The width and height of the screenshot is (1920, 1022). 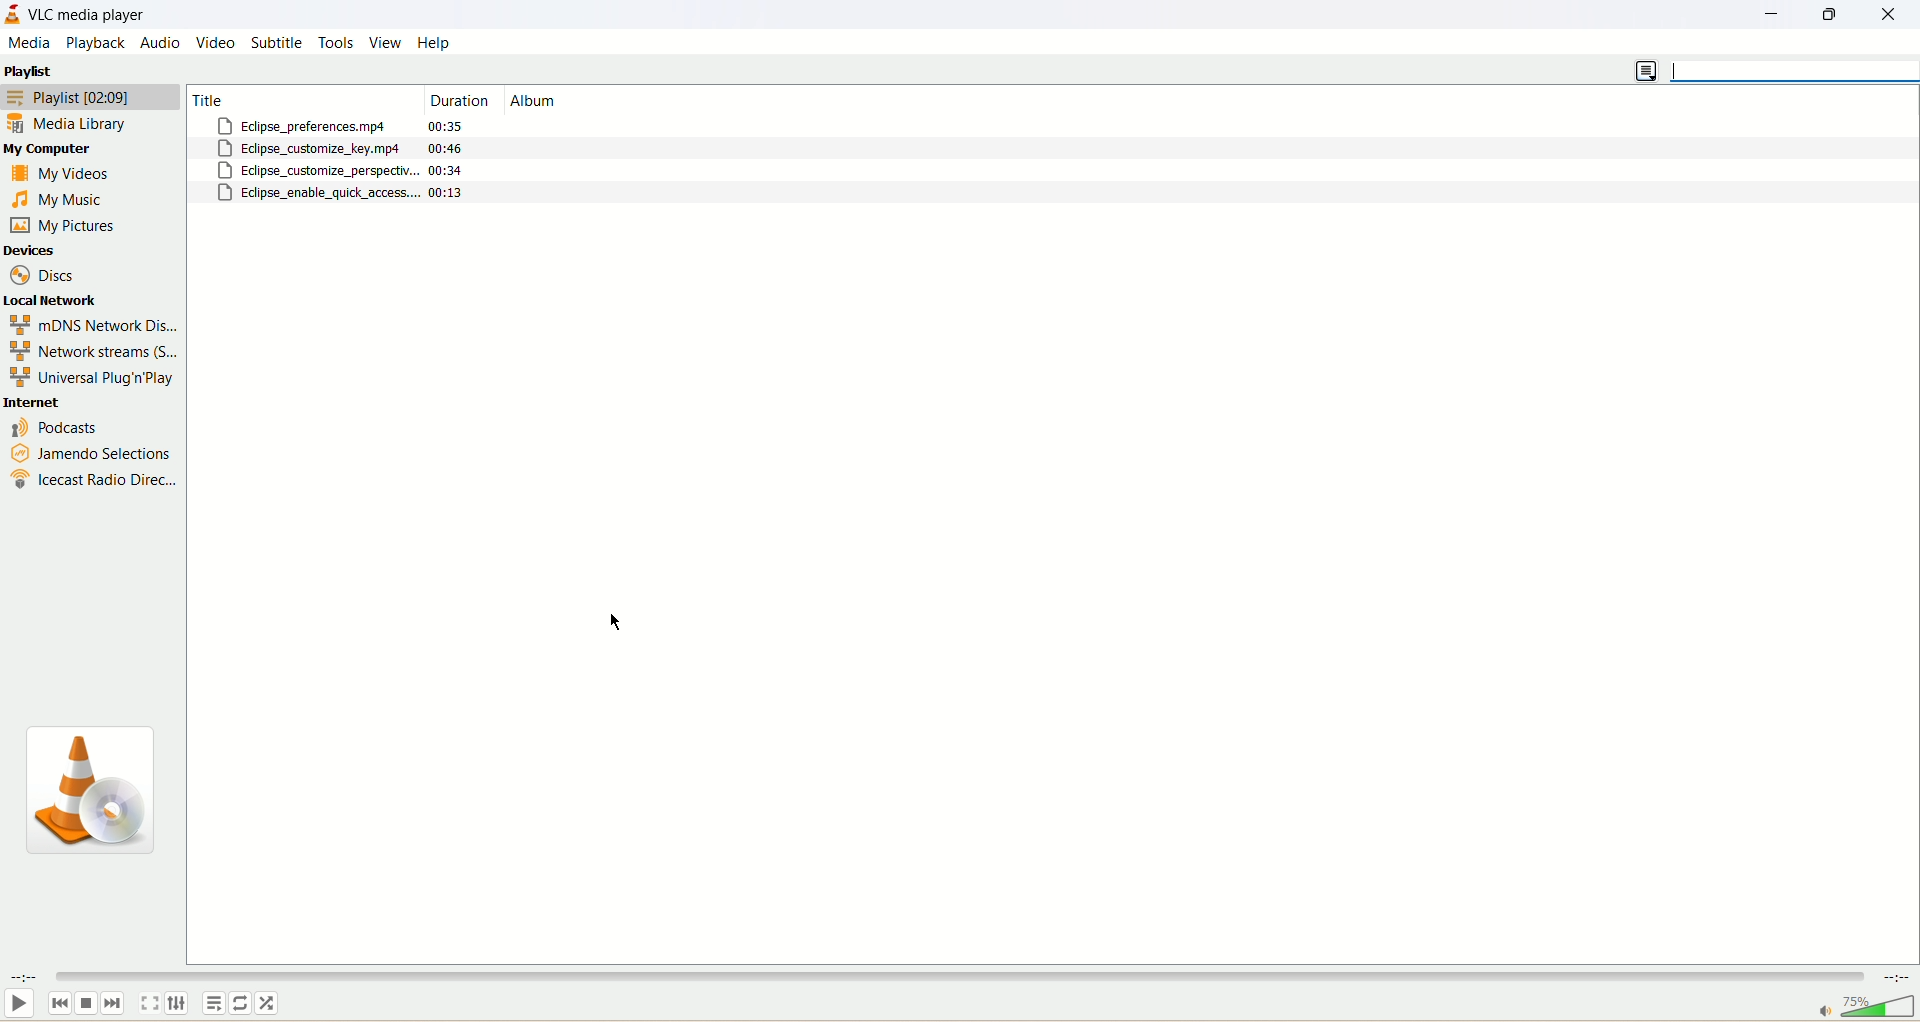 I want to click on time remaining, so click(x=1900, y=978).